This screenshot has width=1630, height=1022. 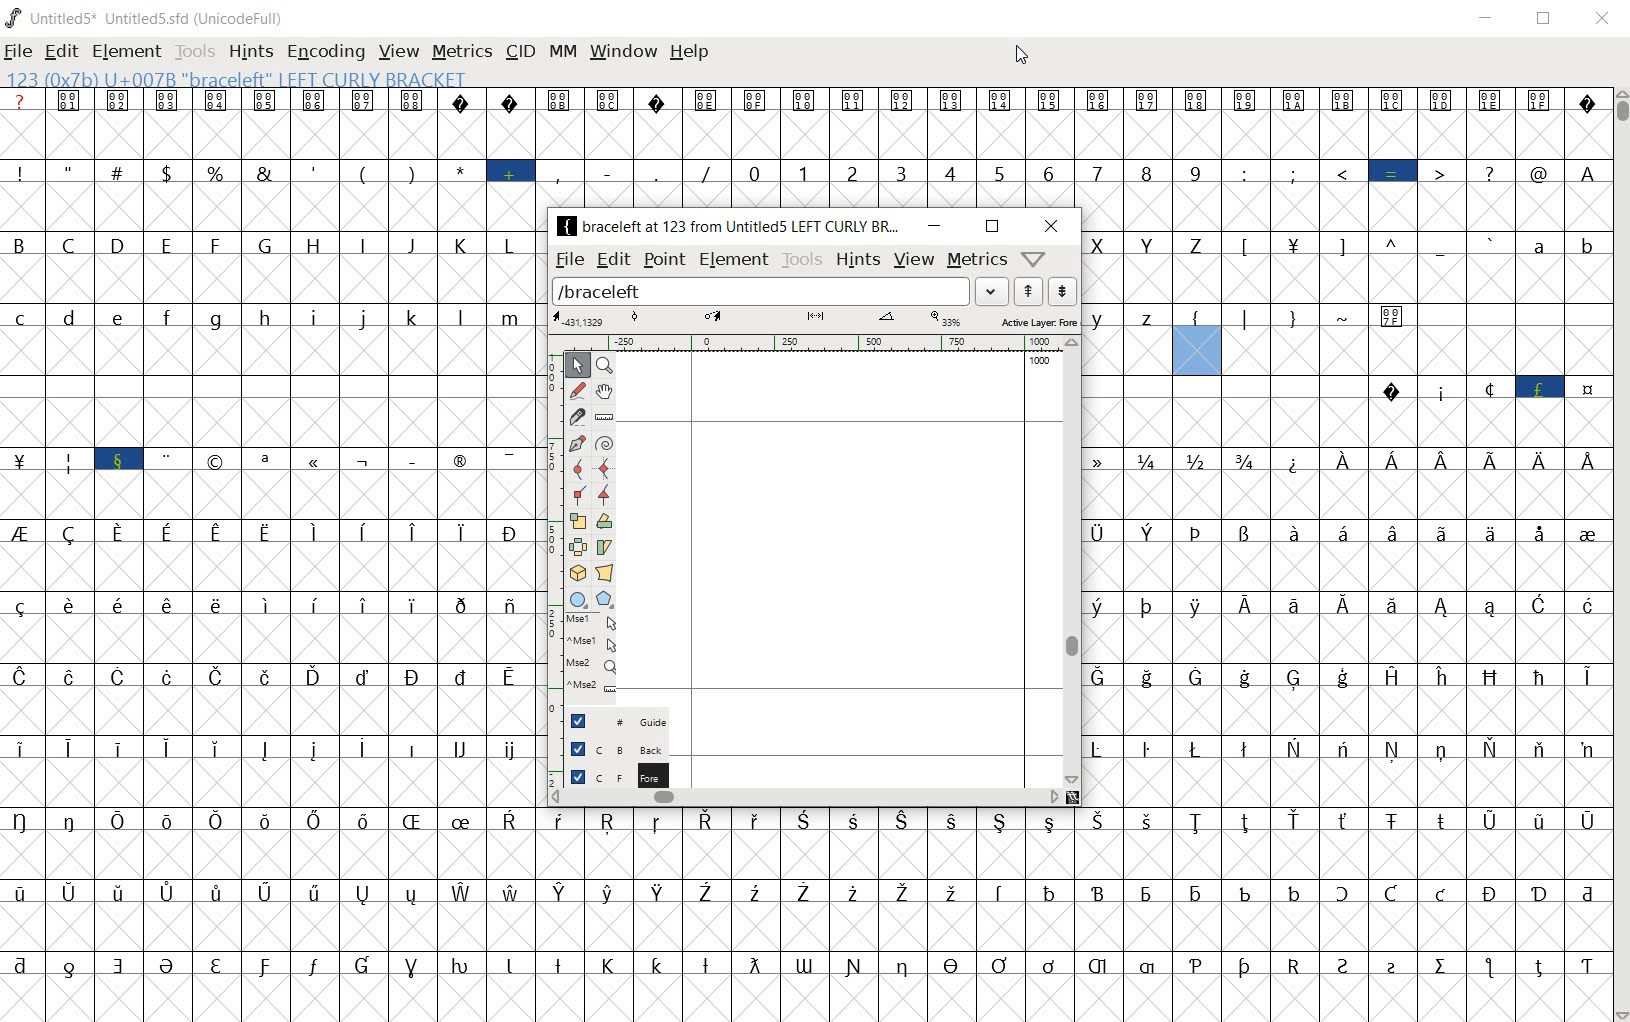 What do you see at coordinates (991, 228) in the screenshot?
I see `restore down` at bounding box center [991, 228].